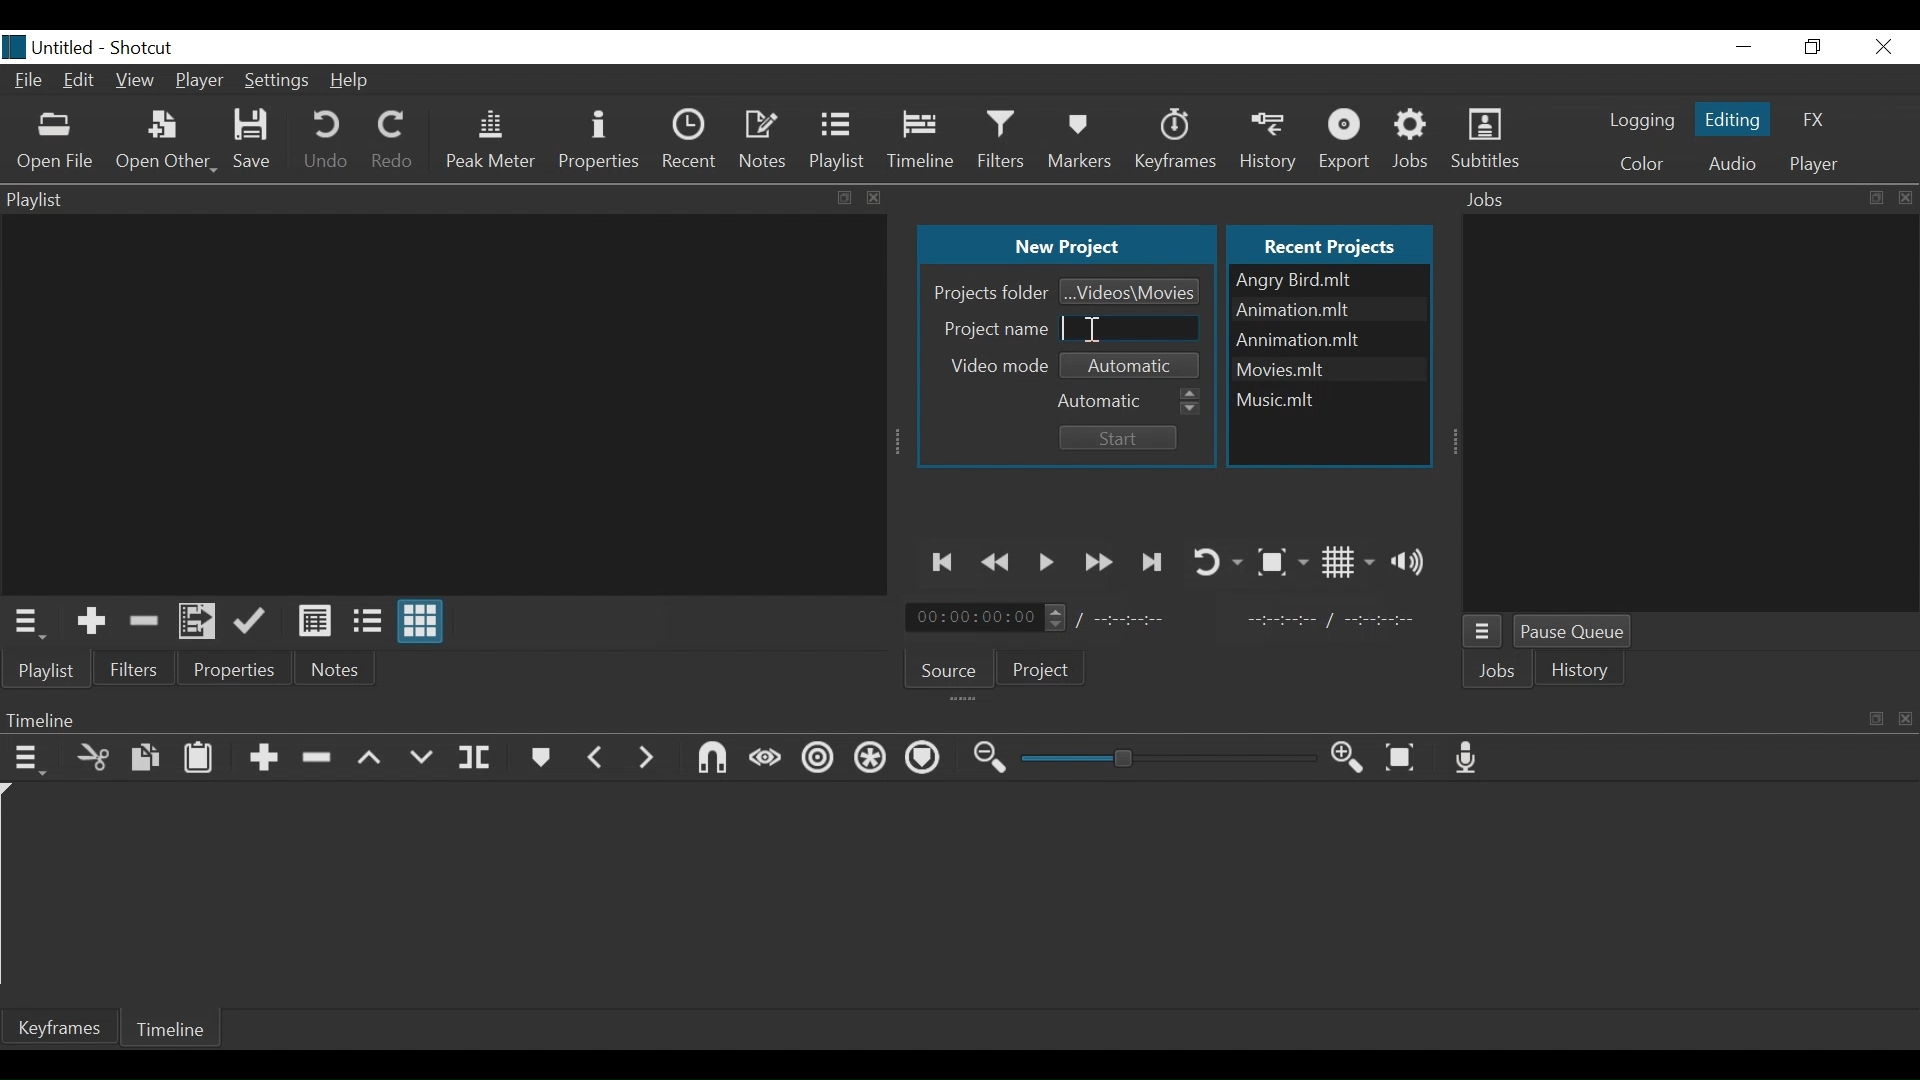  Describe the element at coordinates (1281, 562) in the screenshot. I see `Toggle Zoom` at that location.